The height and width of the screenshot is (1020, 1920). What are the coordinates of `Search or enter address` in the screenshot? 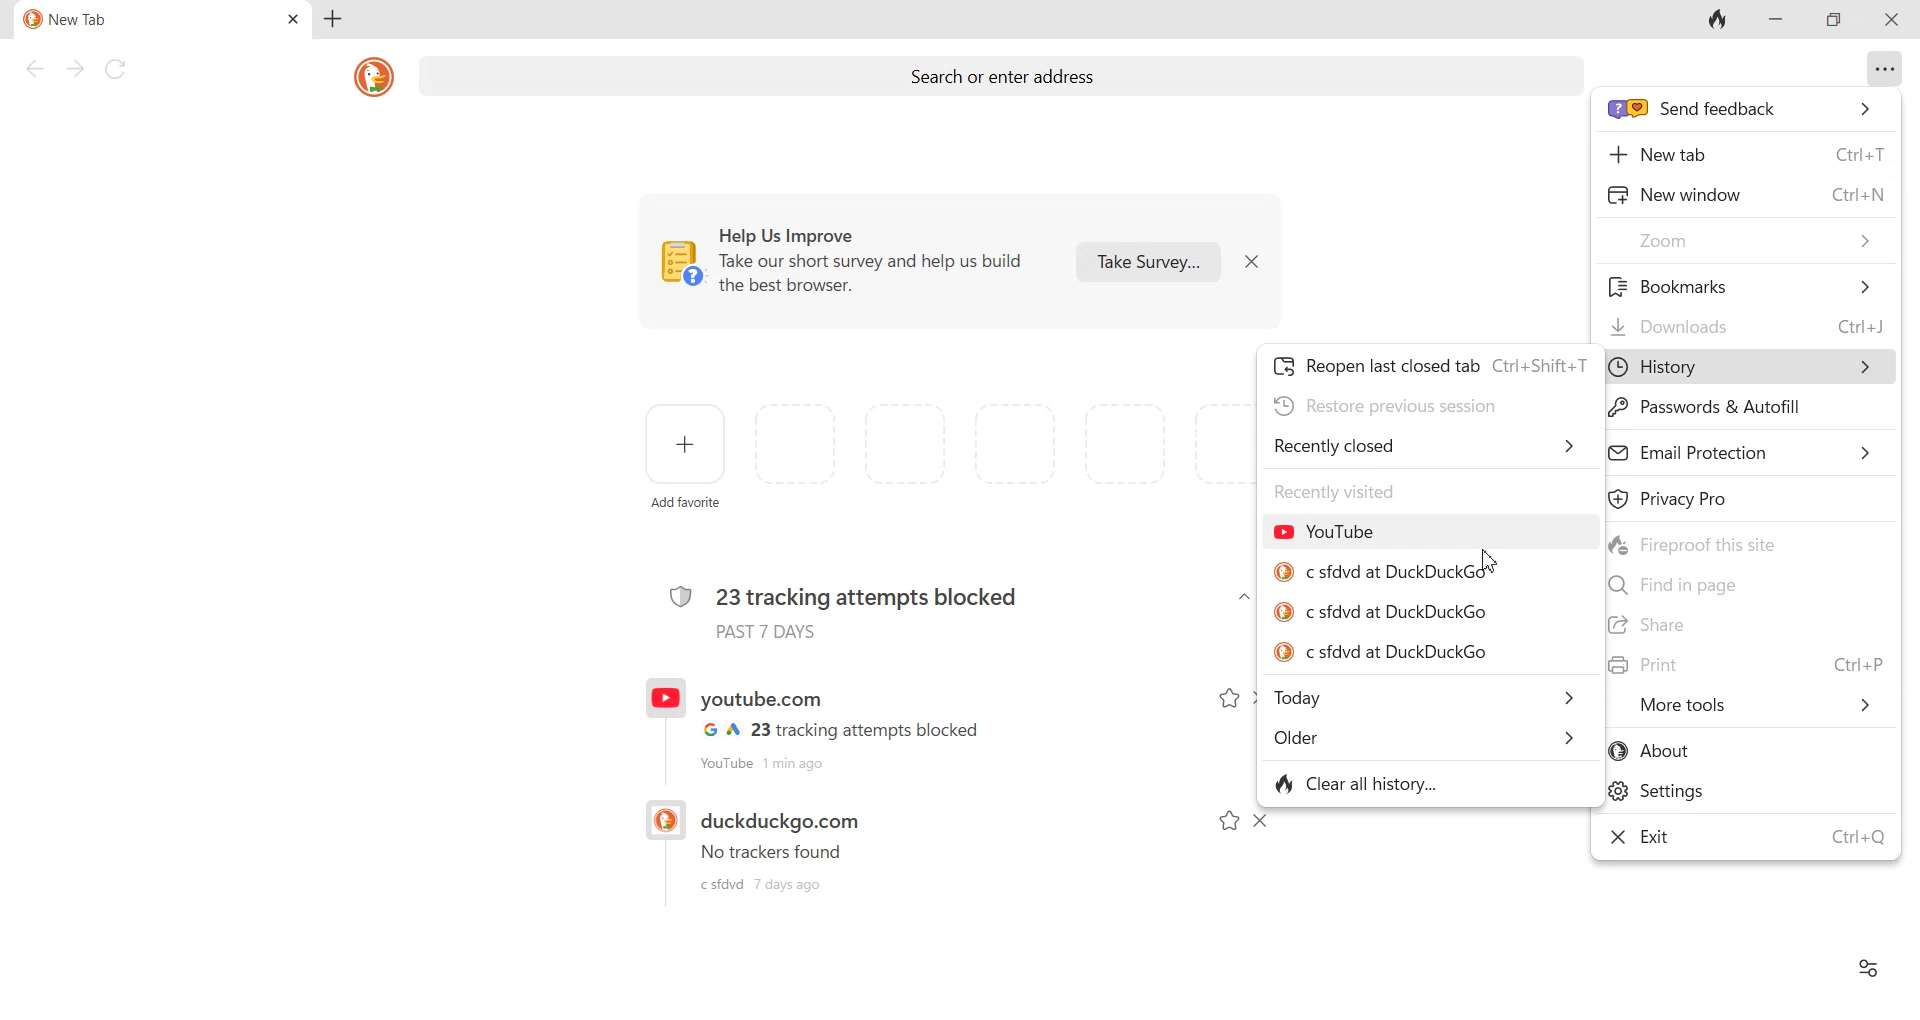 It's located at (1006, 79).